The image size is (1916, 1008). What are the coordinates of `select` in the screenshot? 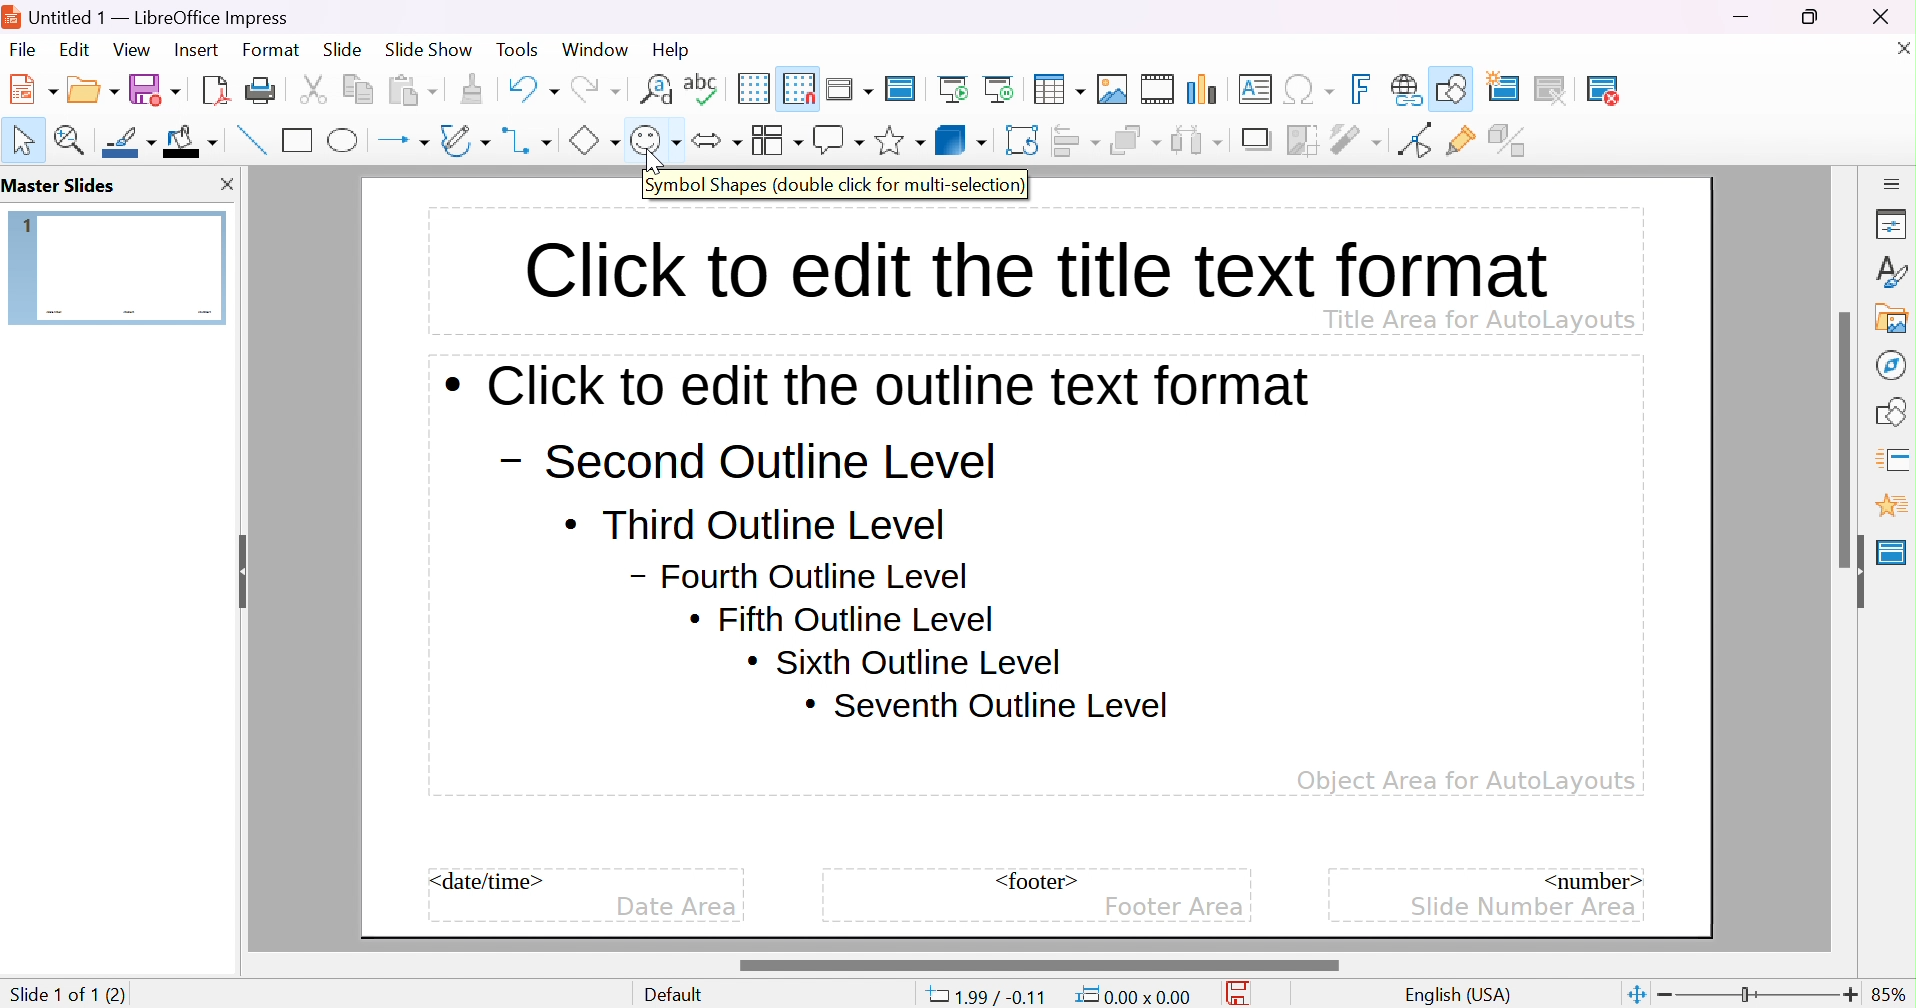 It's located at (25, 140).